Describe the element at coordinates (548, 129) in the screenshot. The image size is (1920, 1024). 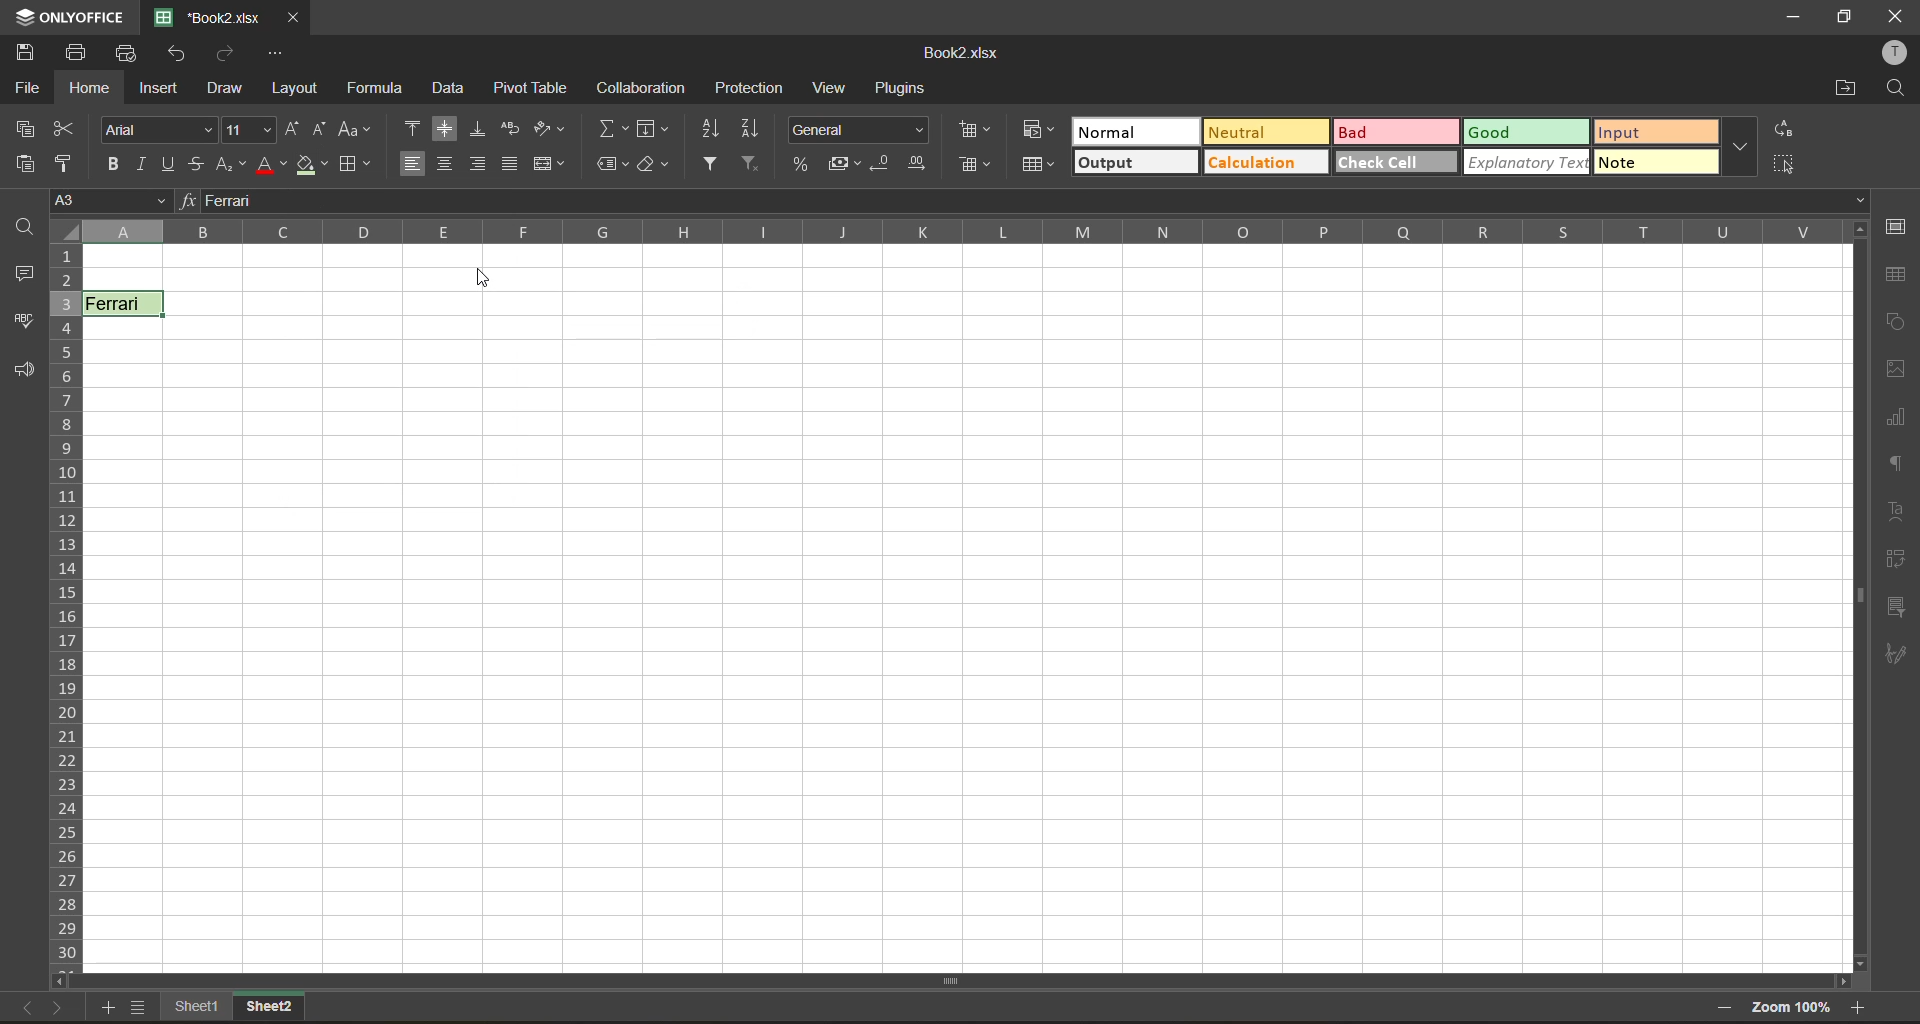
I see `orientation` at that location.